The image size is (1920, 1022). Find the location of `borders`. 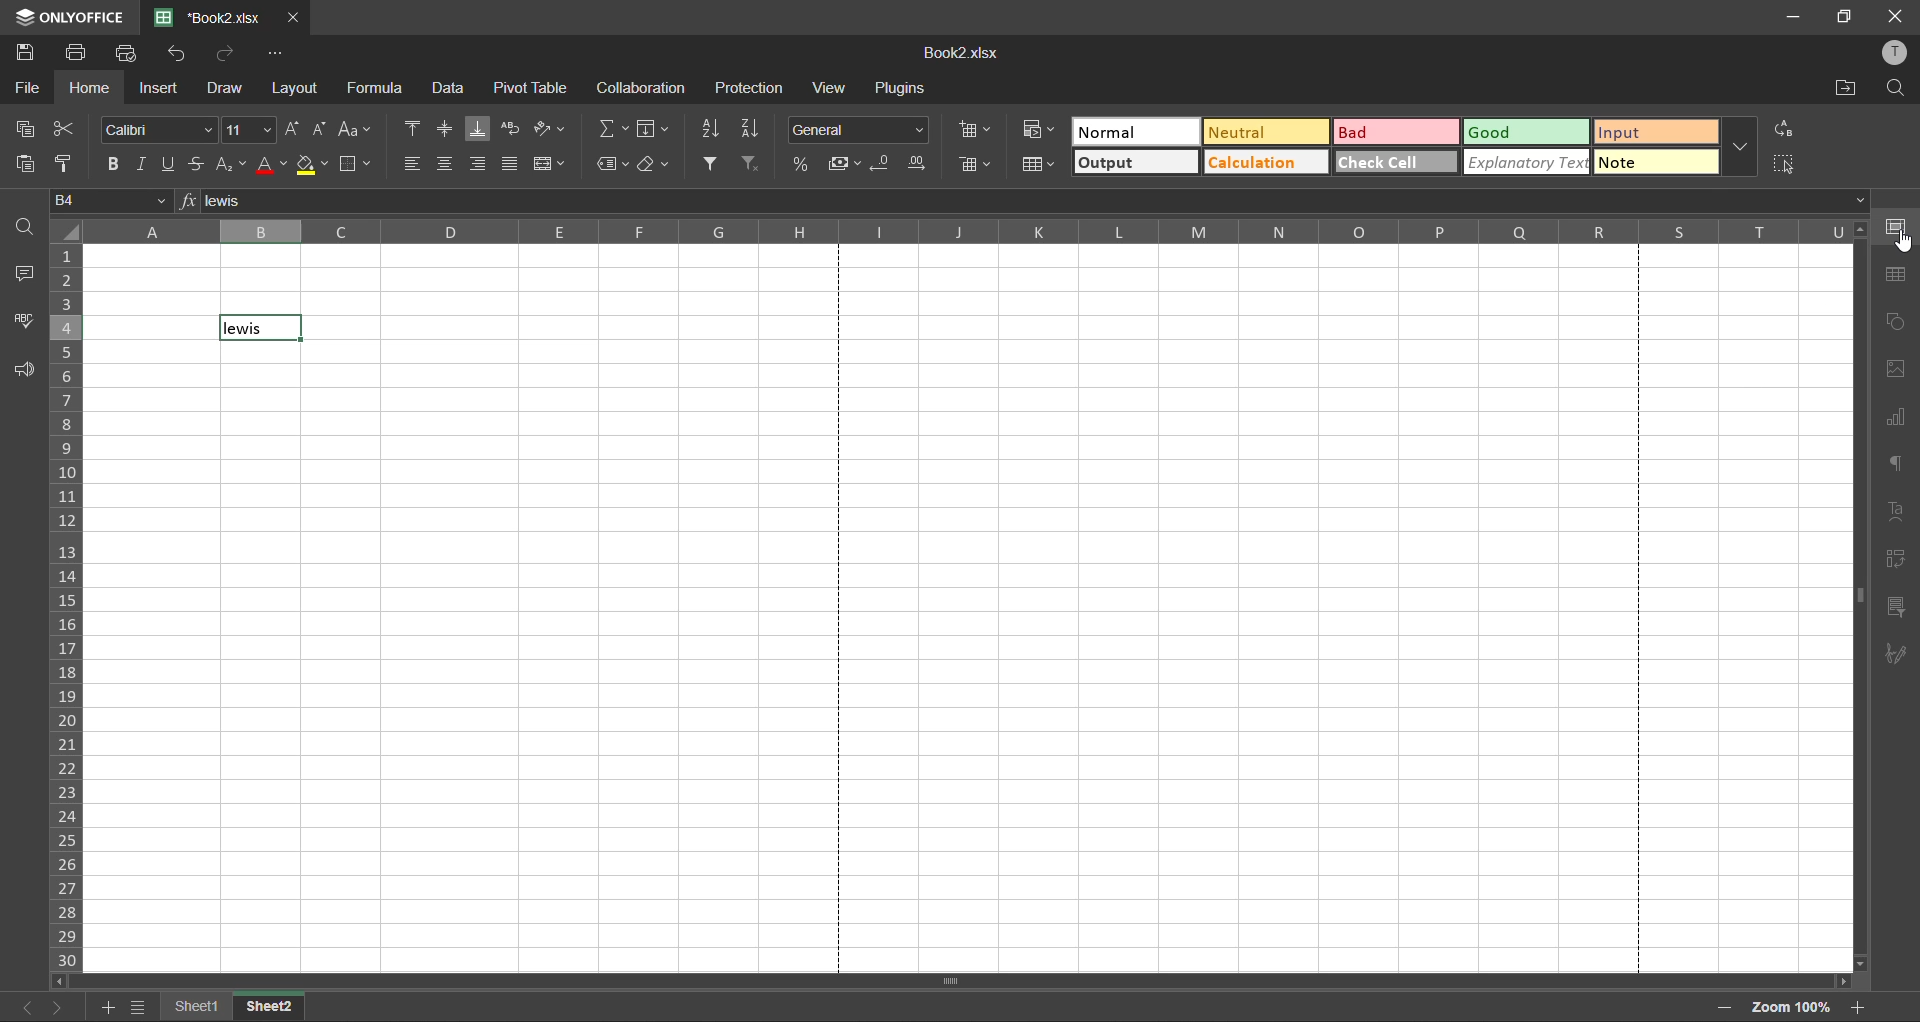

borders is located at coordinates (357, 168).